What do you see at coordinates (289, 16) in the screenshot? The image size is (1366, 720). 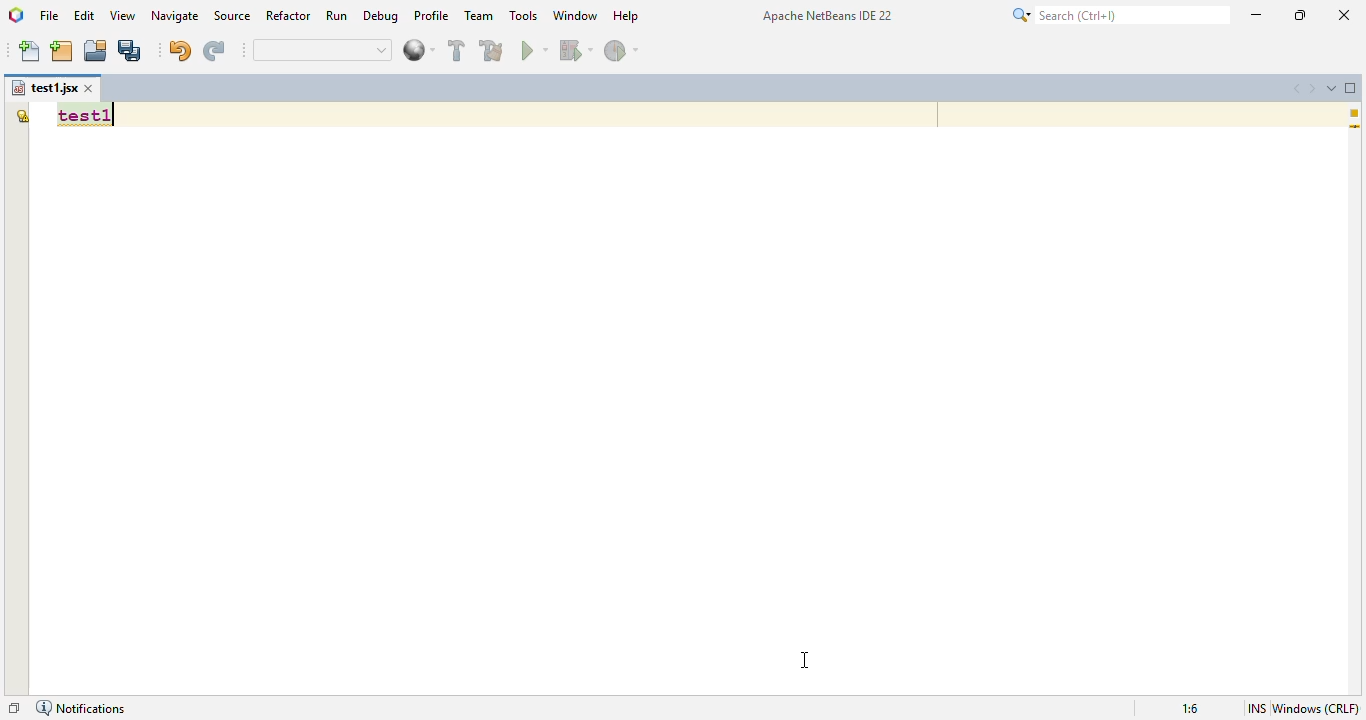 I see `refactor` at bounding box center [289, 16].